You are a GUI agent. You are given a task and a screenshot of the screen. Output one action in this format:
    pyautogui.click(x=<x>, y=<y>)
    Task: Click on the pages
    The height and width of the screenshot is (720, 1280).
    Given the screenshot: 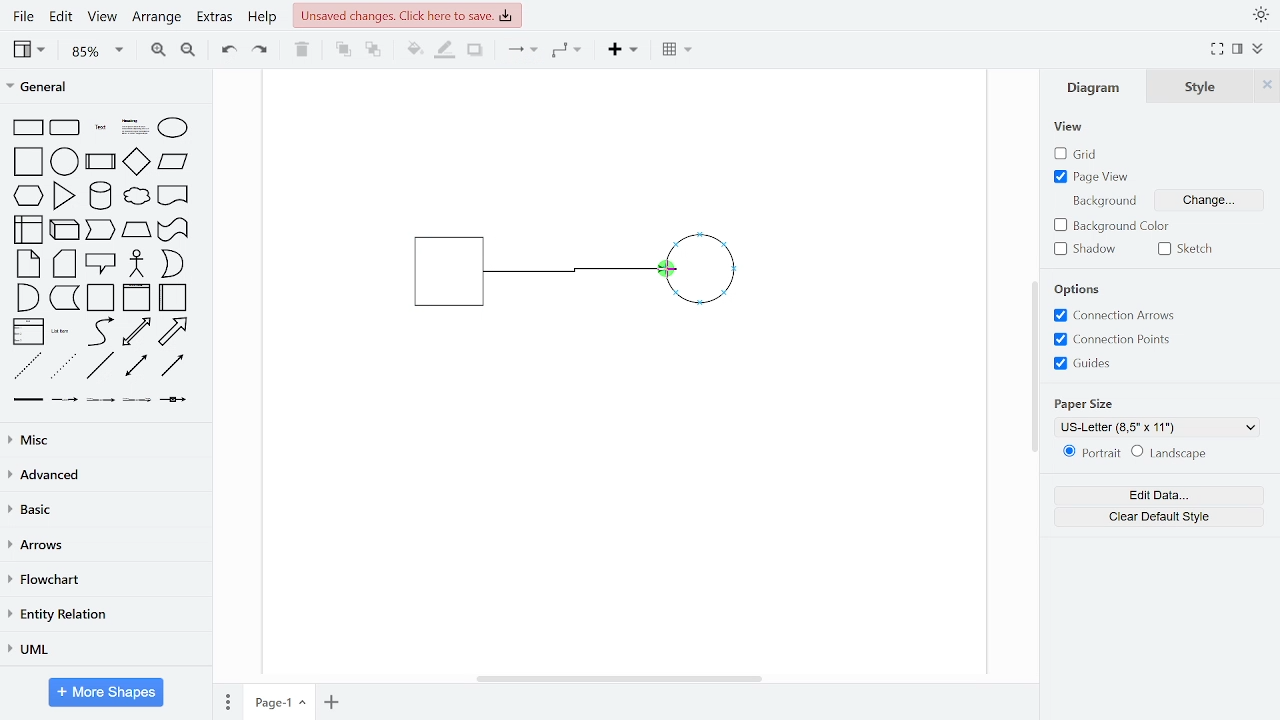 What is the action you would take?
    pyautogui.click(x=226, y=699)
    